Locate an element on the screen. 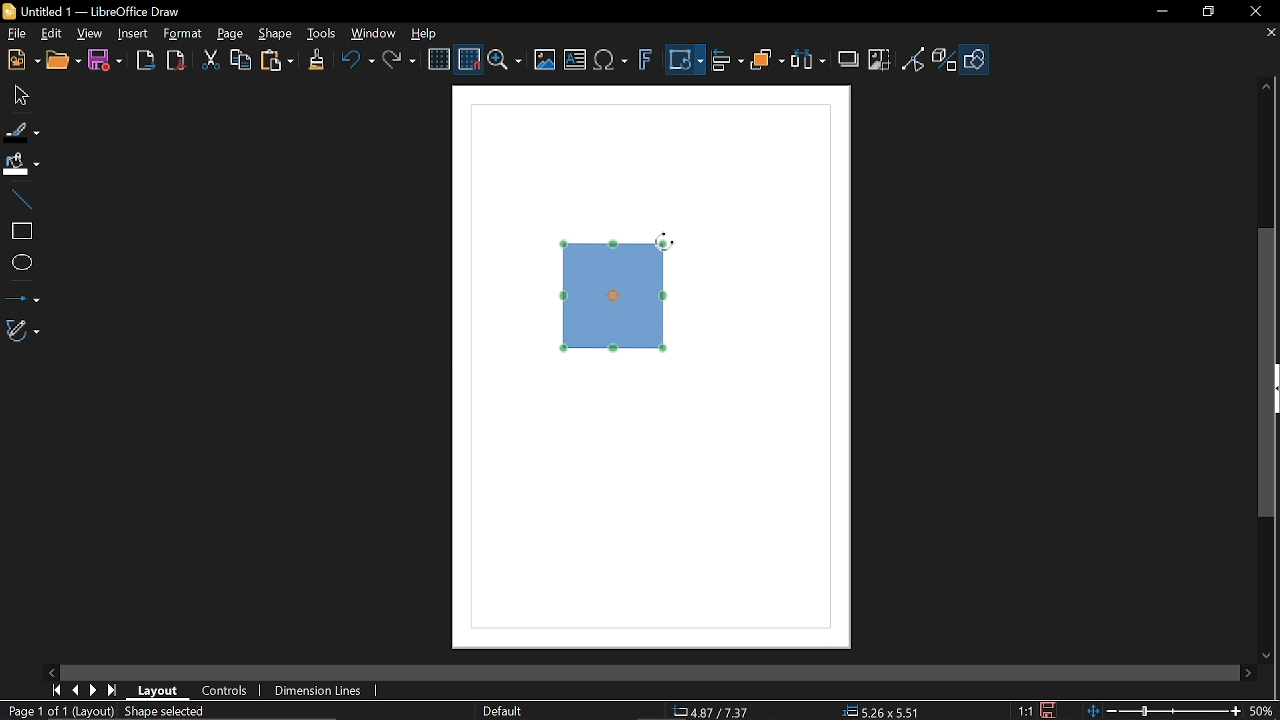  View is located at coordinates (88, 35).